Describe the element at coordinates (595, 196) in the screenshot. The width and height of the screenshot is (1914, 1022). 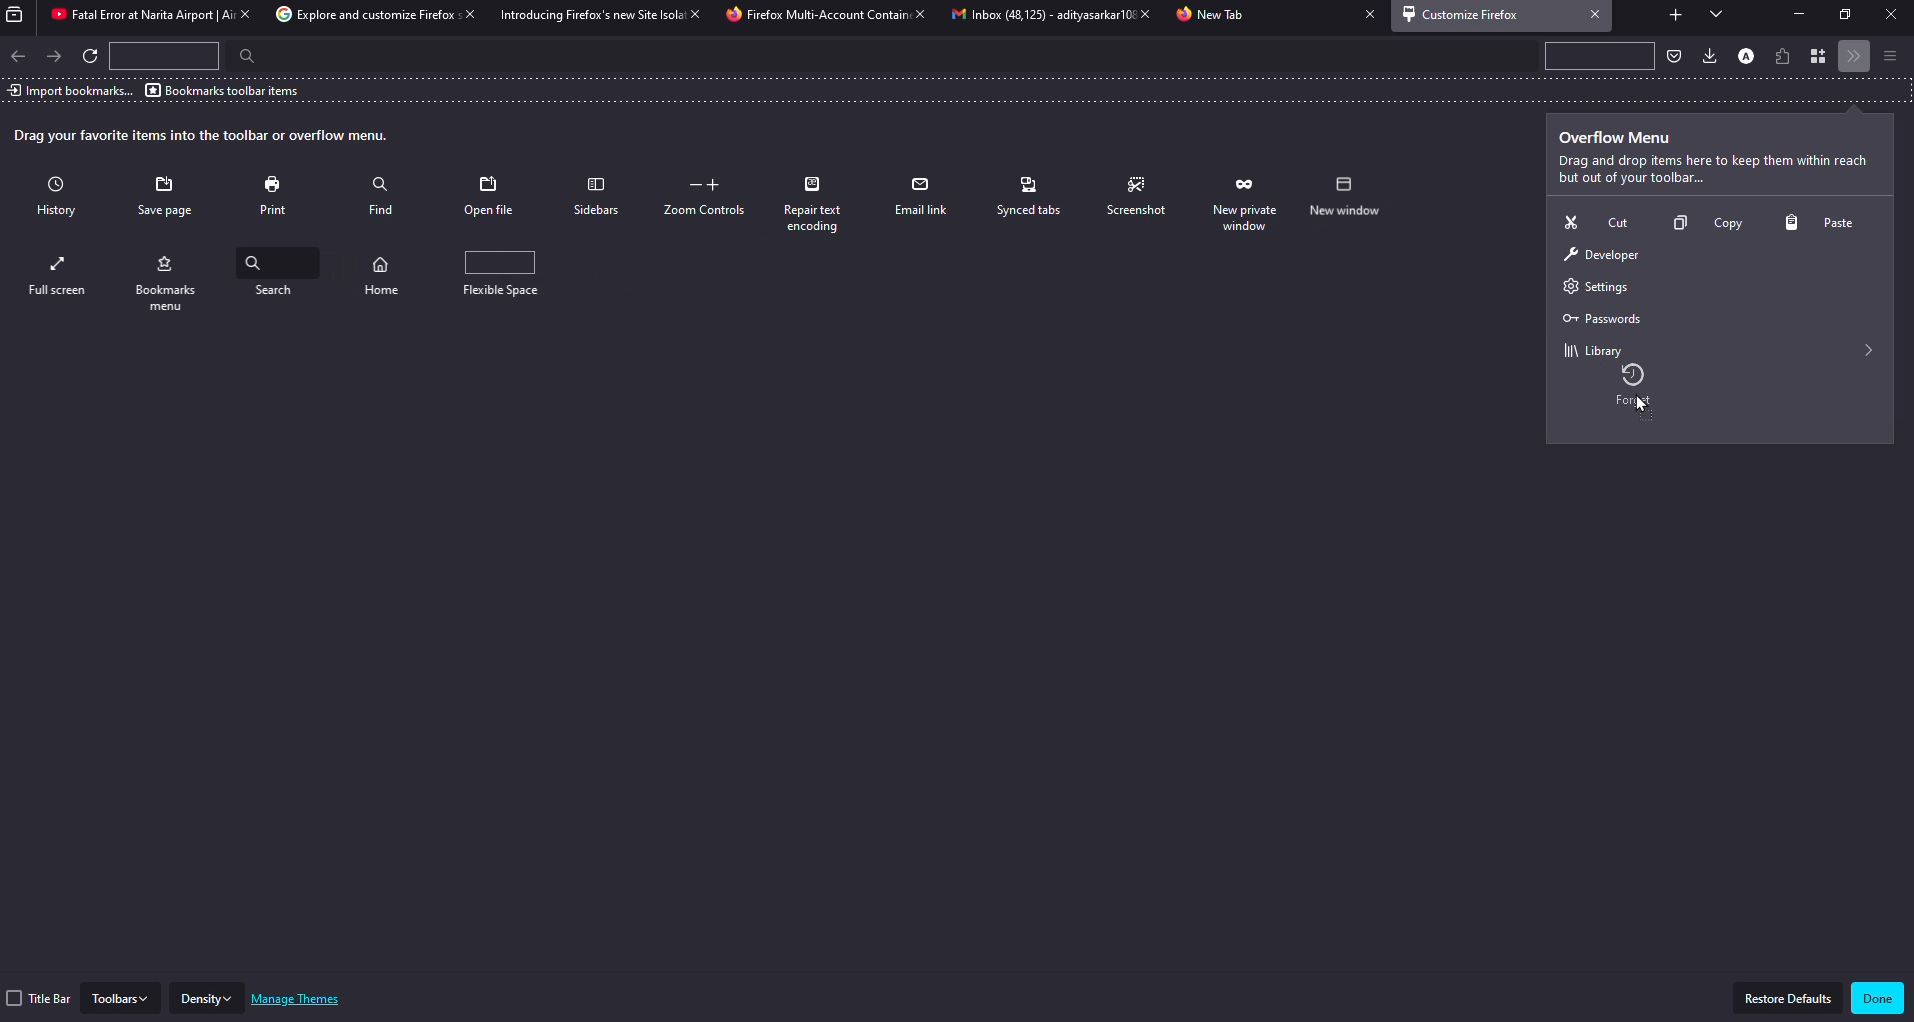
I see `sidebars` at that location.